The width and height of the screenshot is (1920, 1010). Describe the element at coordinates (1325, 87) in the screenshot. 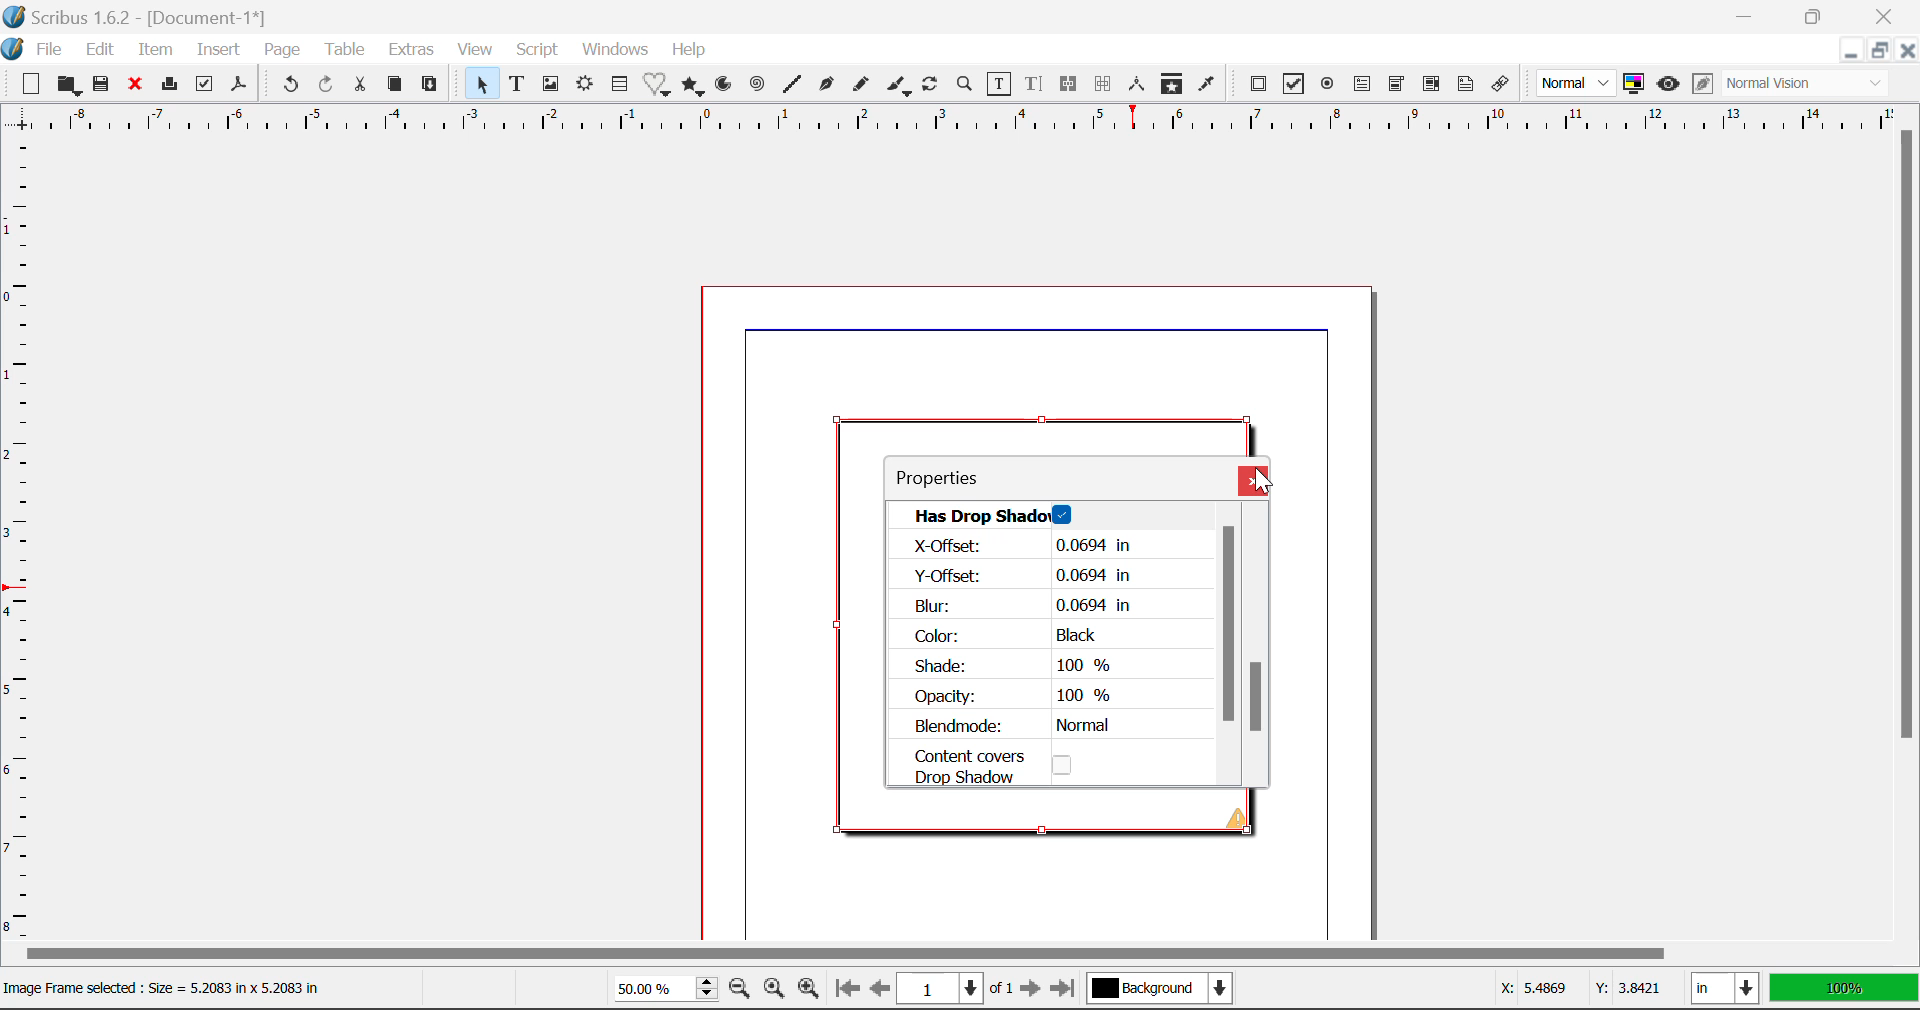

I see `Pdf Radio Button` at that location.